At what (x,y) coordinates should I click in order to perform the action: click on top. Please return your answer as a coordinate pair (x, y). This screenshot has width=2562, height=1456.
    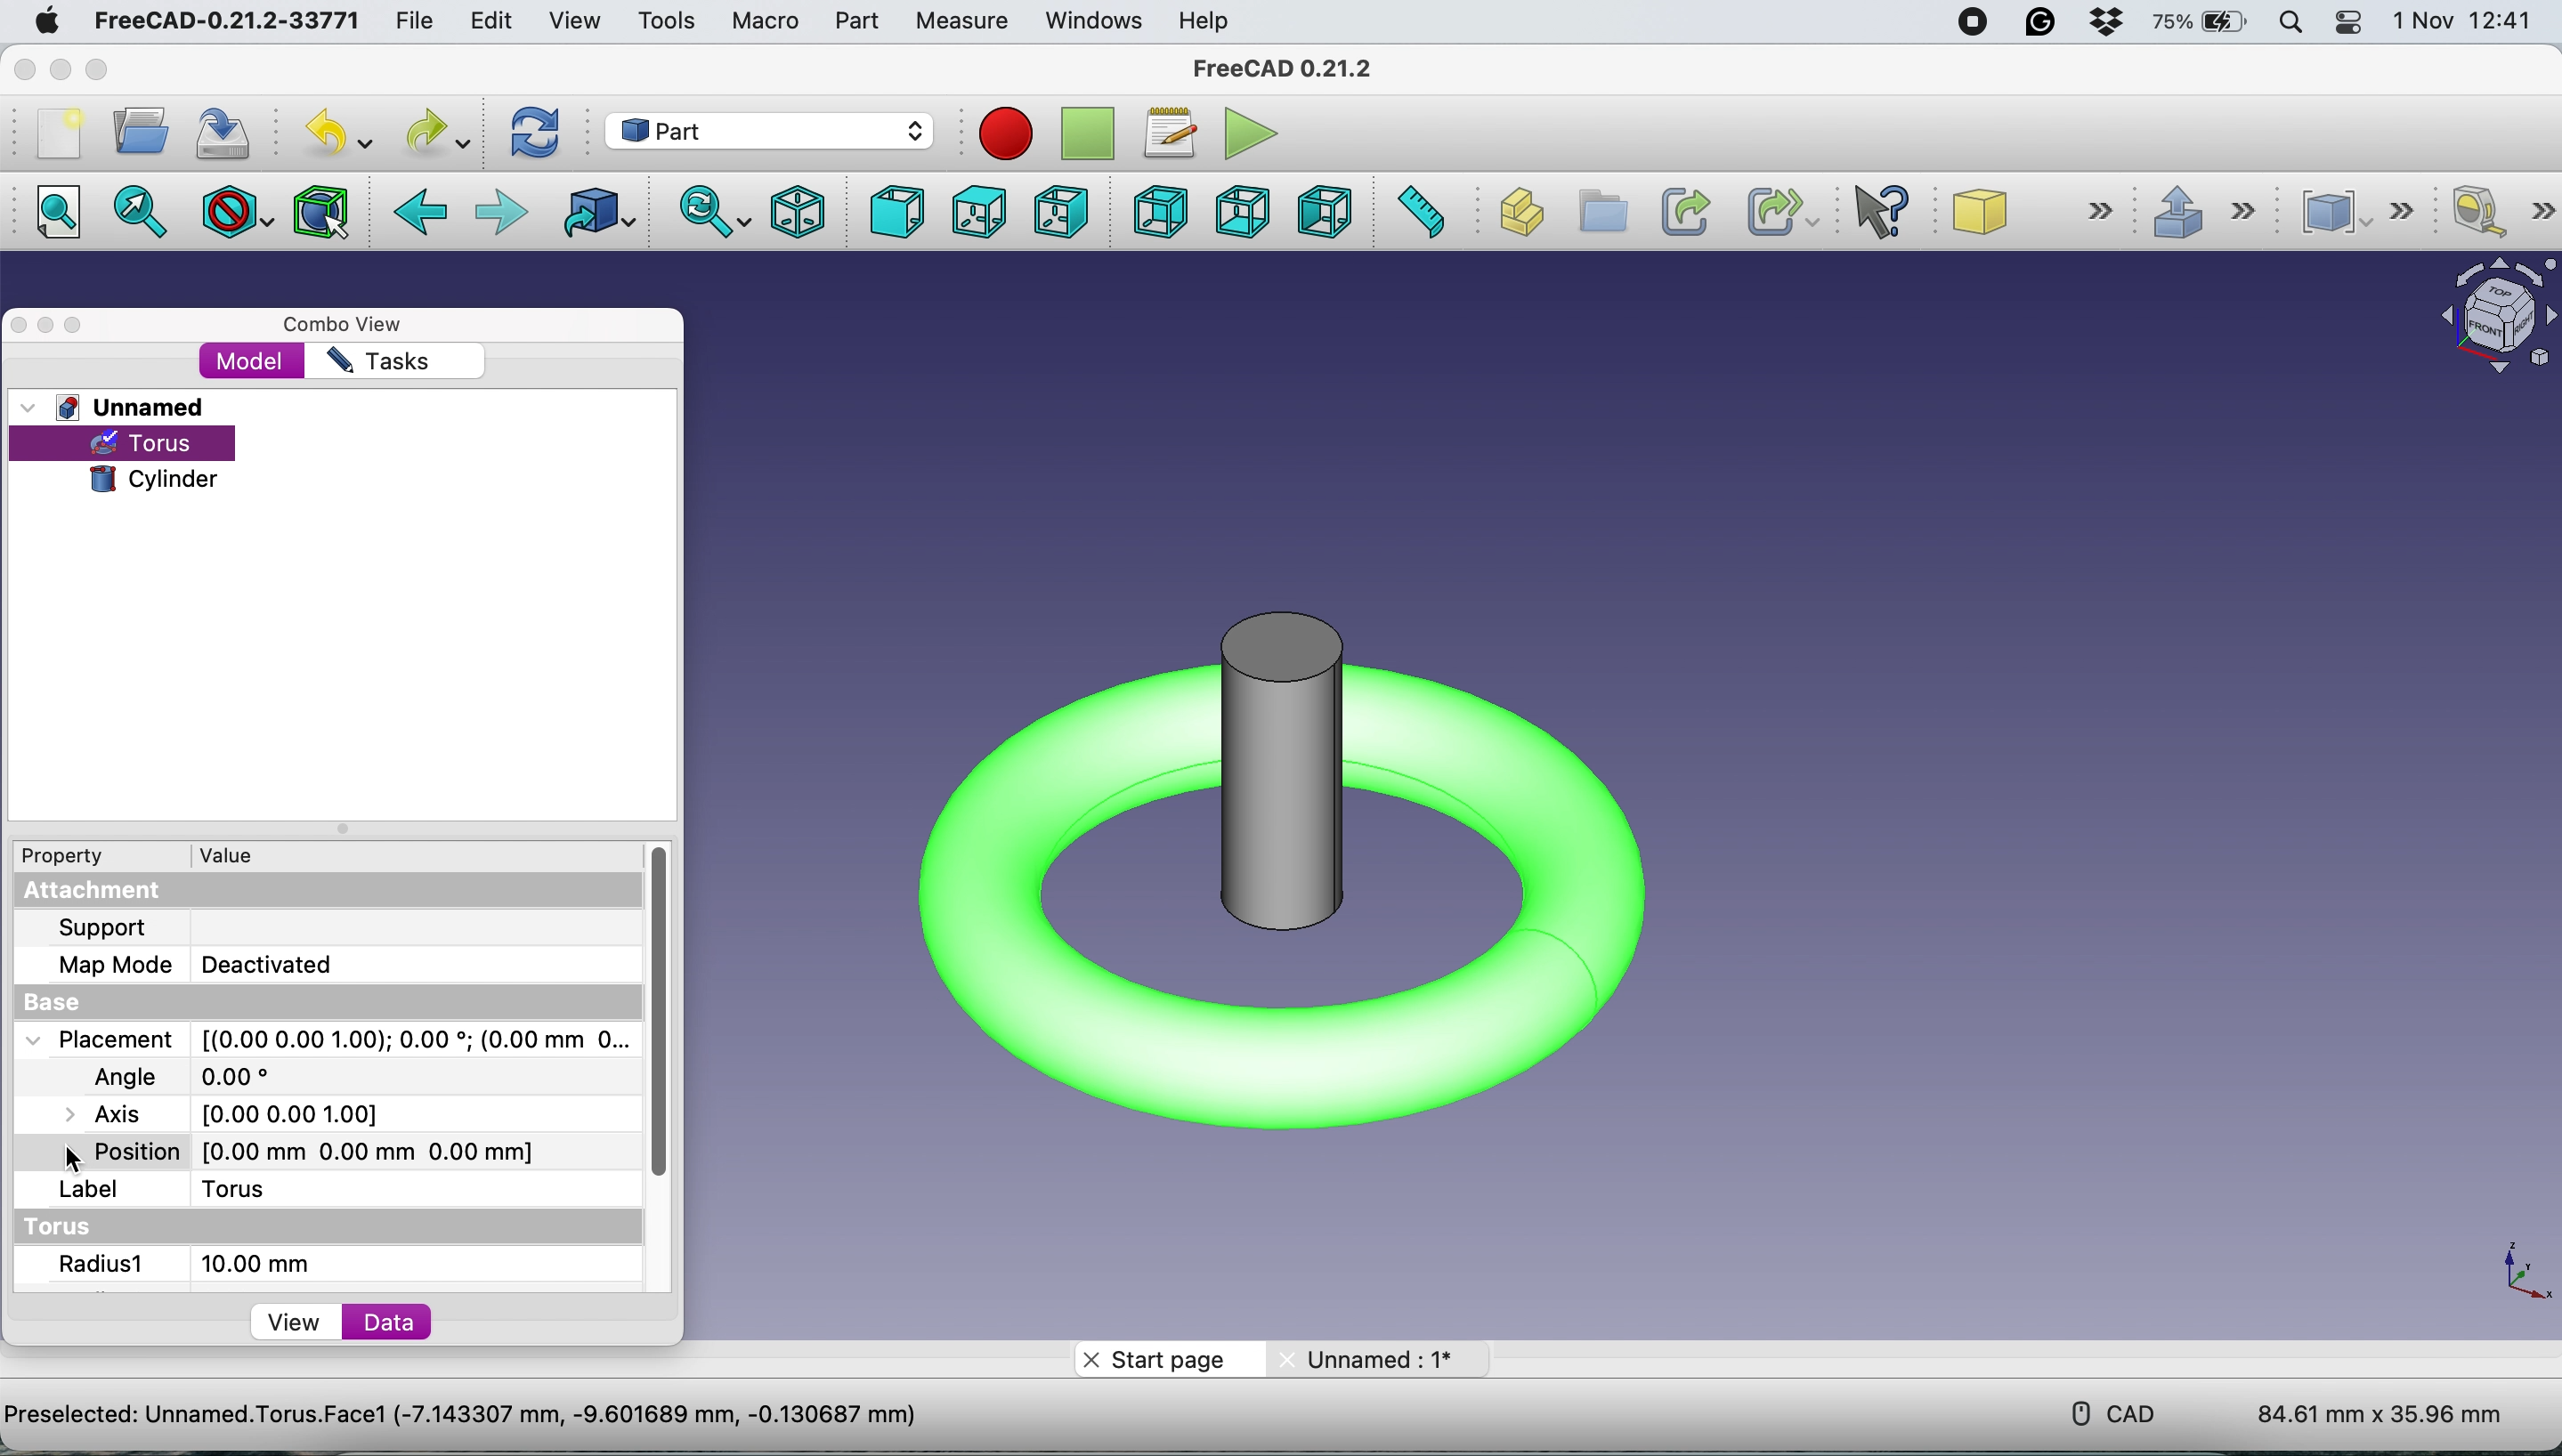
    Looking at the image, I should click on (979, 214).